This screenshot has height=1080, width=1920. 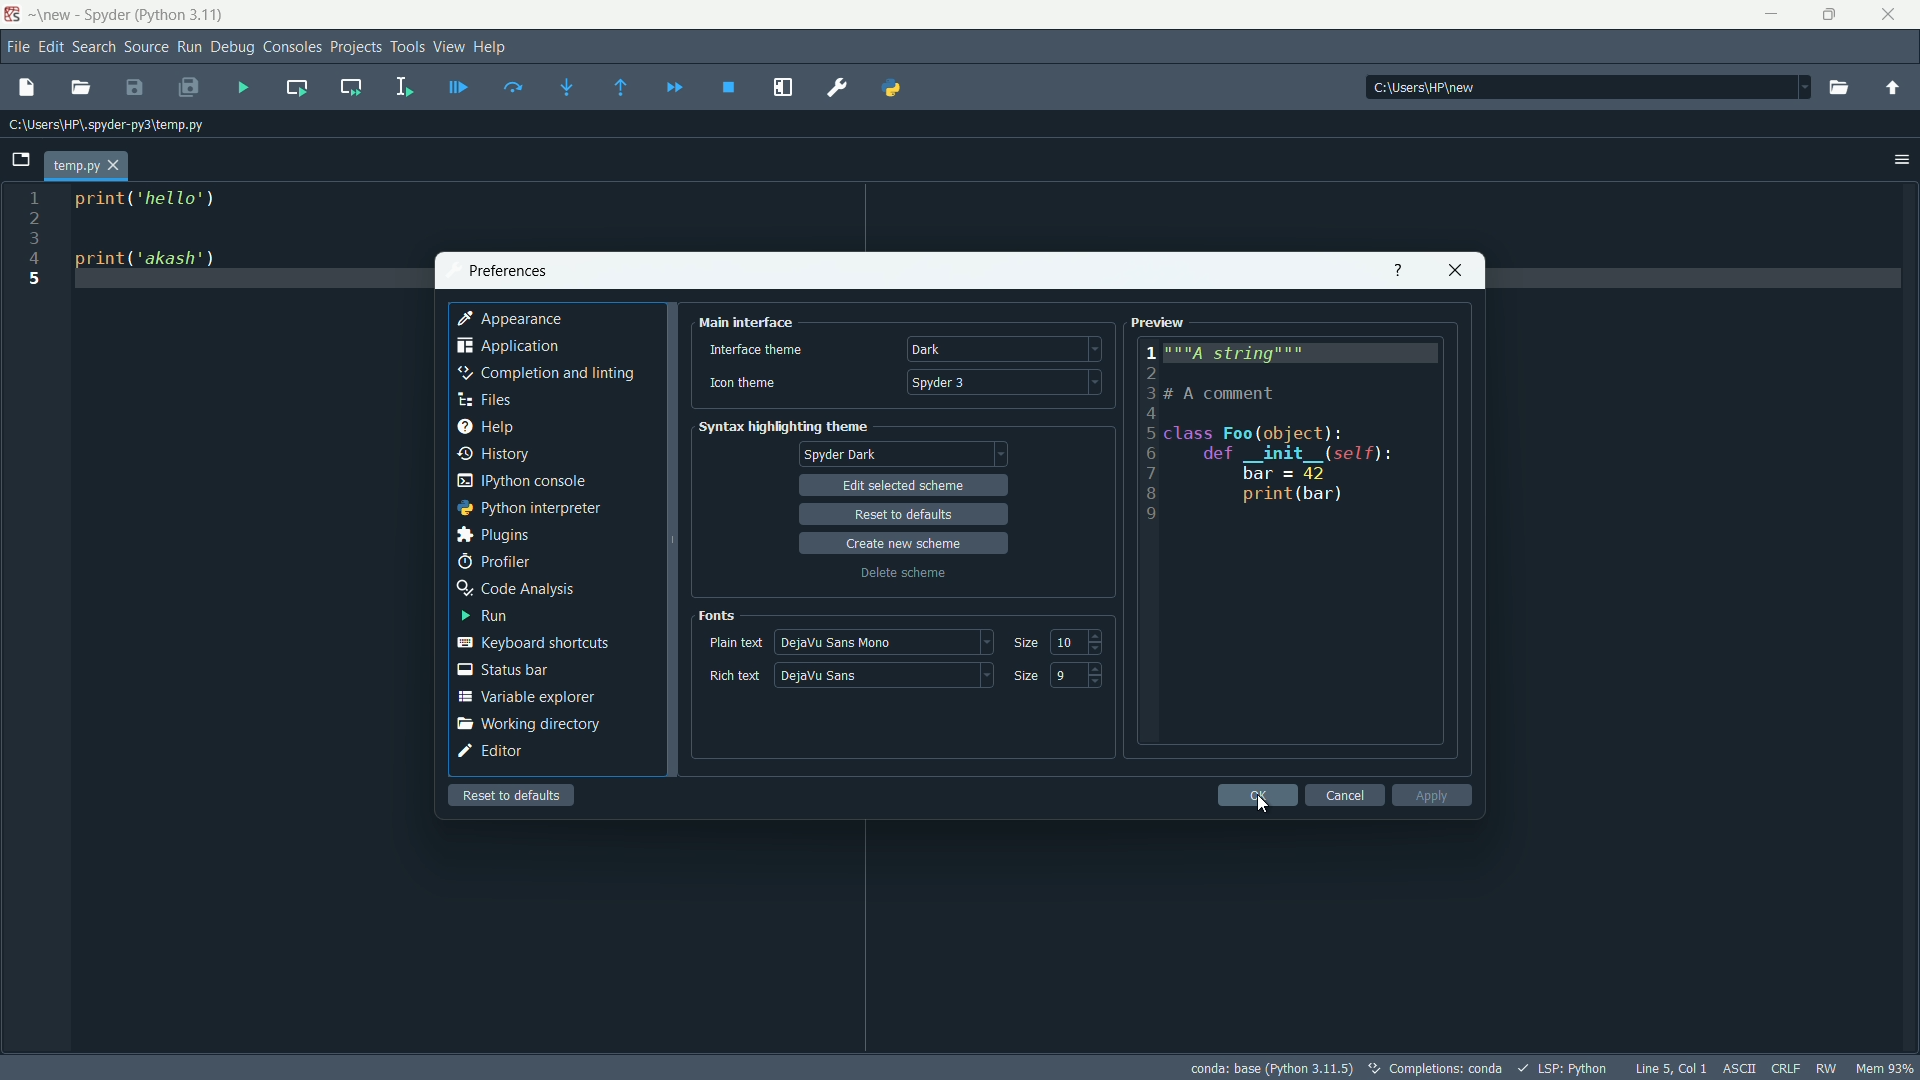 I want to click on browse directory, so click(x=1837, y=89).